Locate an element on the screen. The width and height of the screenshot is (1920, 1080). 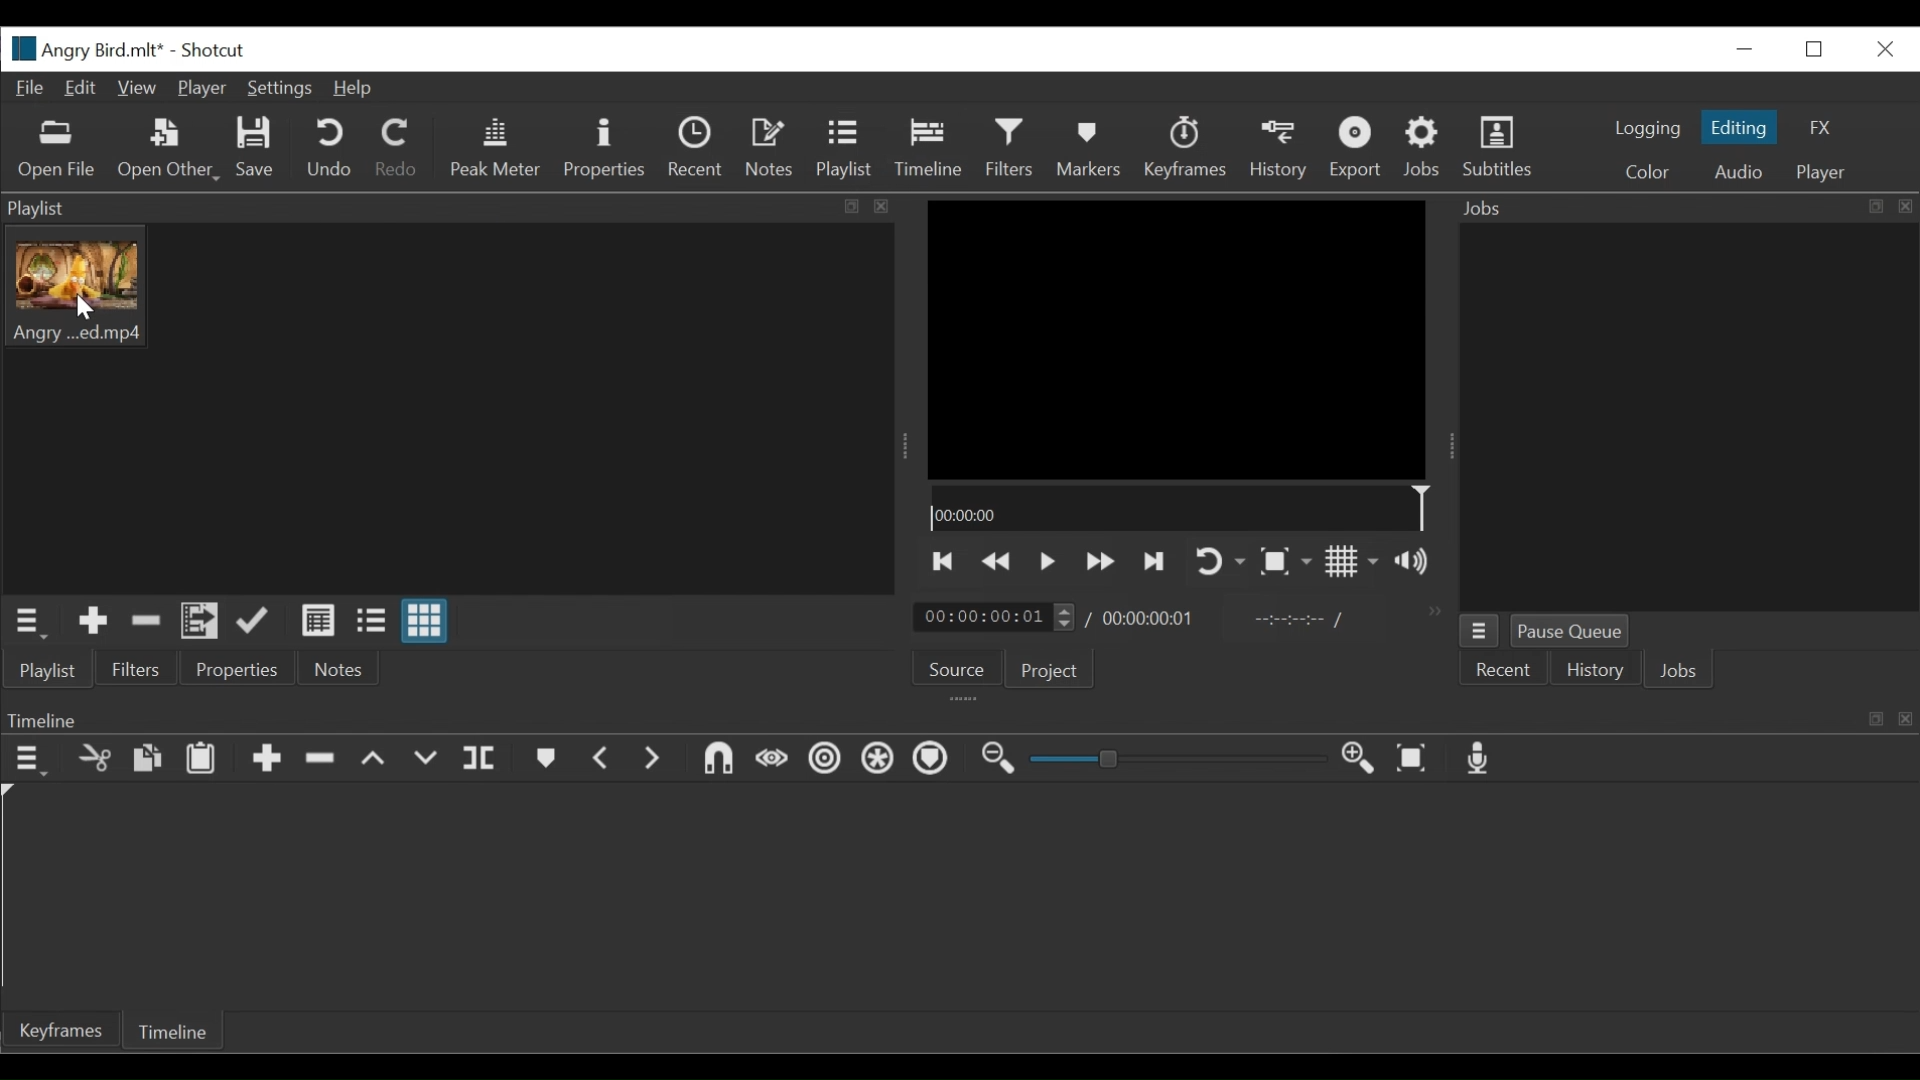
Jobs Panel is located at coordinates (1685, 207).